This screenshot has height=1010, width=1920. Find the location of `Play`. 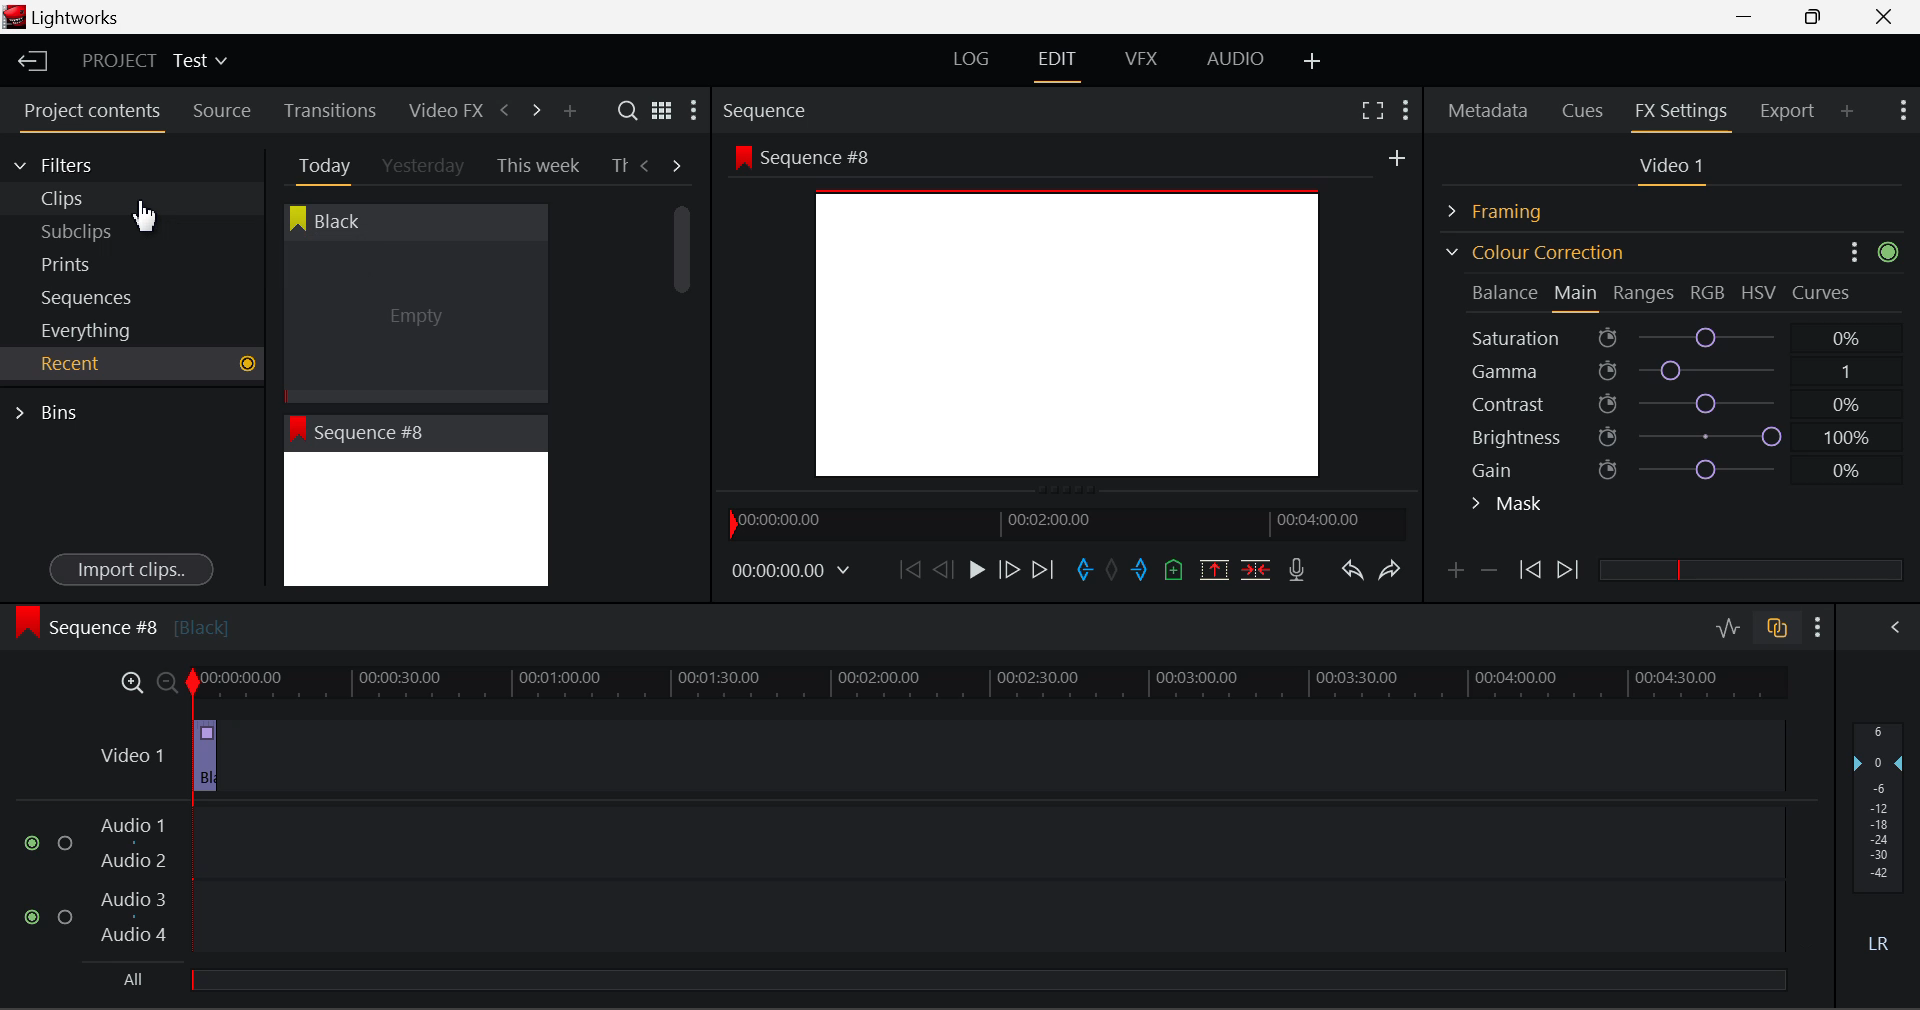

Play is located at coordinates (974, 571).